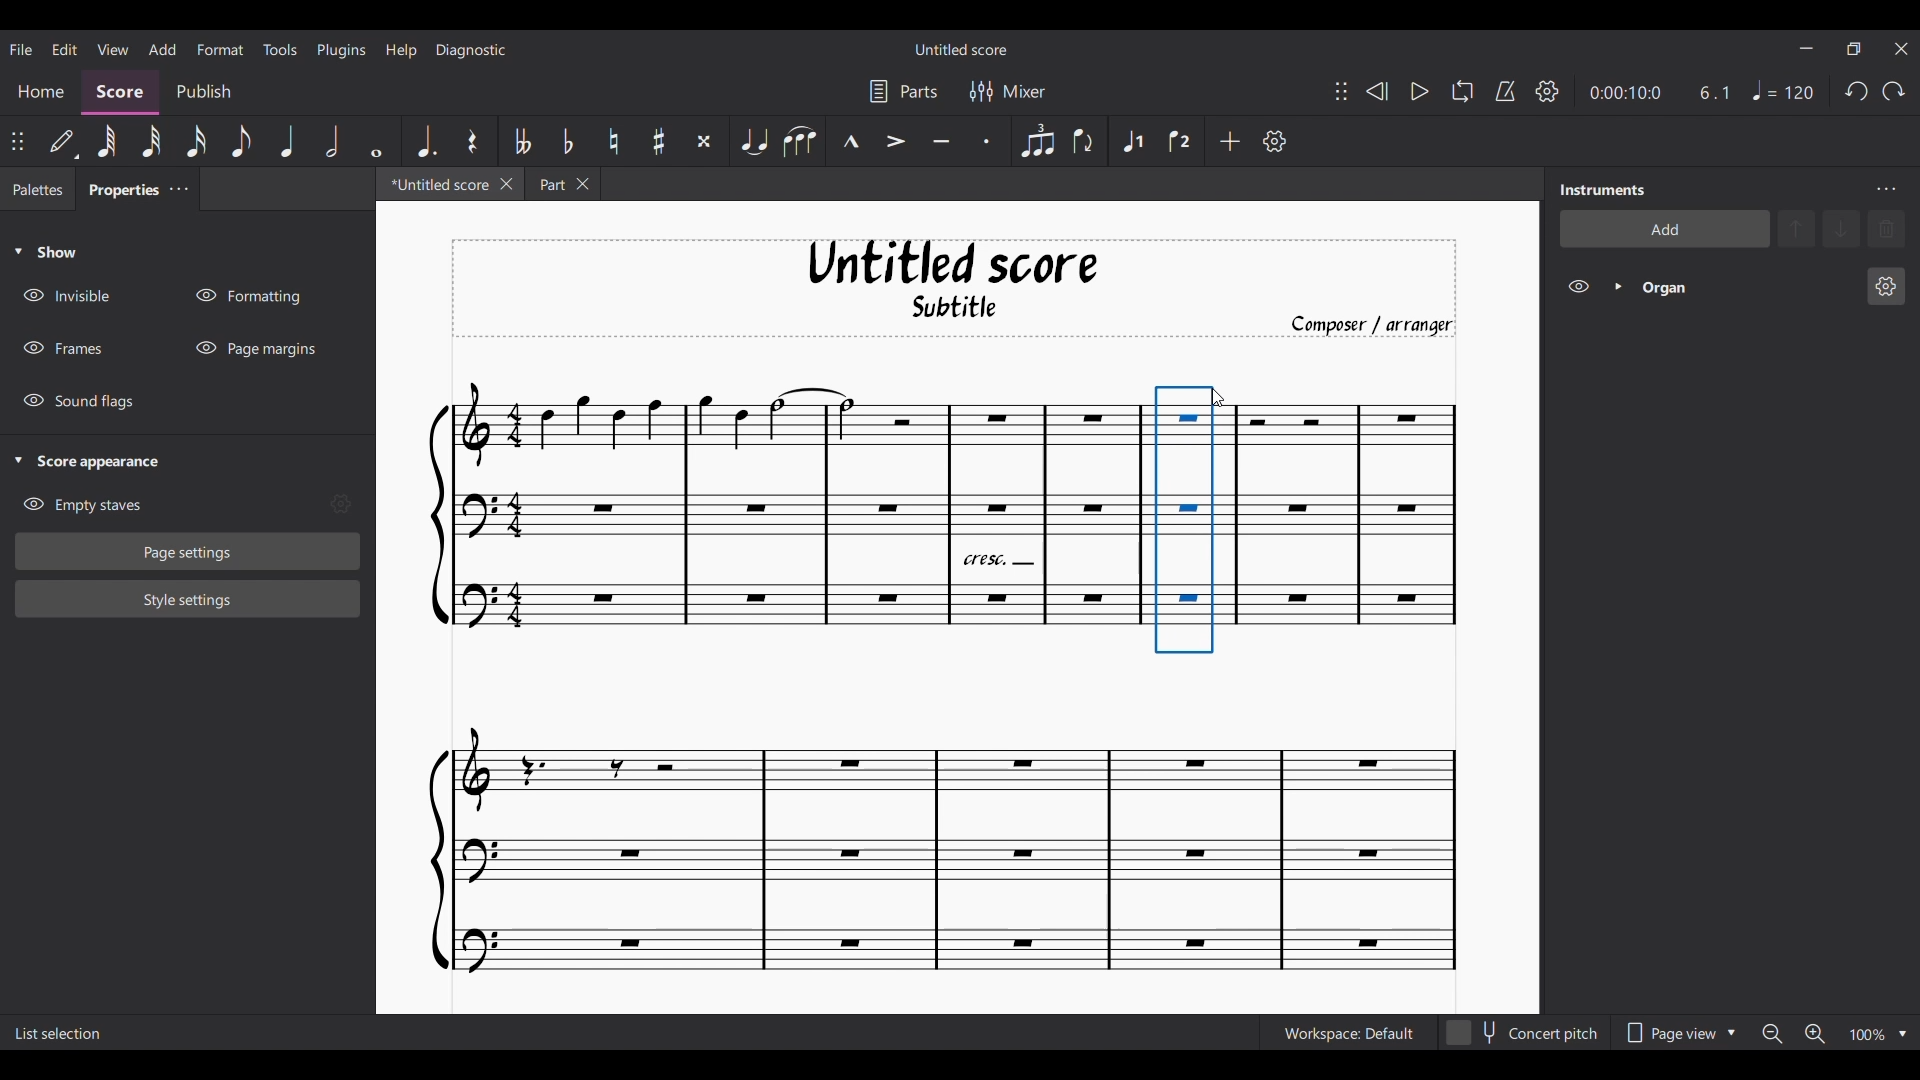 Image resolution: width=1920 pixels, height=1080 pixels. I want to click on Empty stave settings, so click(340, 504).